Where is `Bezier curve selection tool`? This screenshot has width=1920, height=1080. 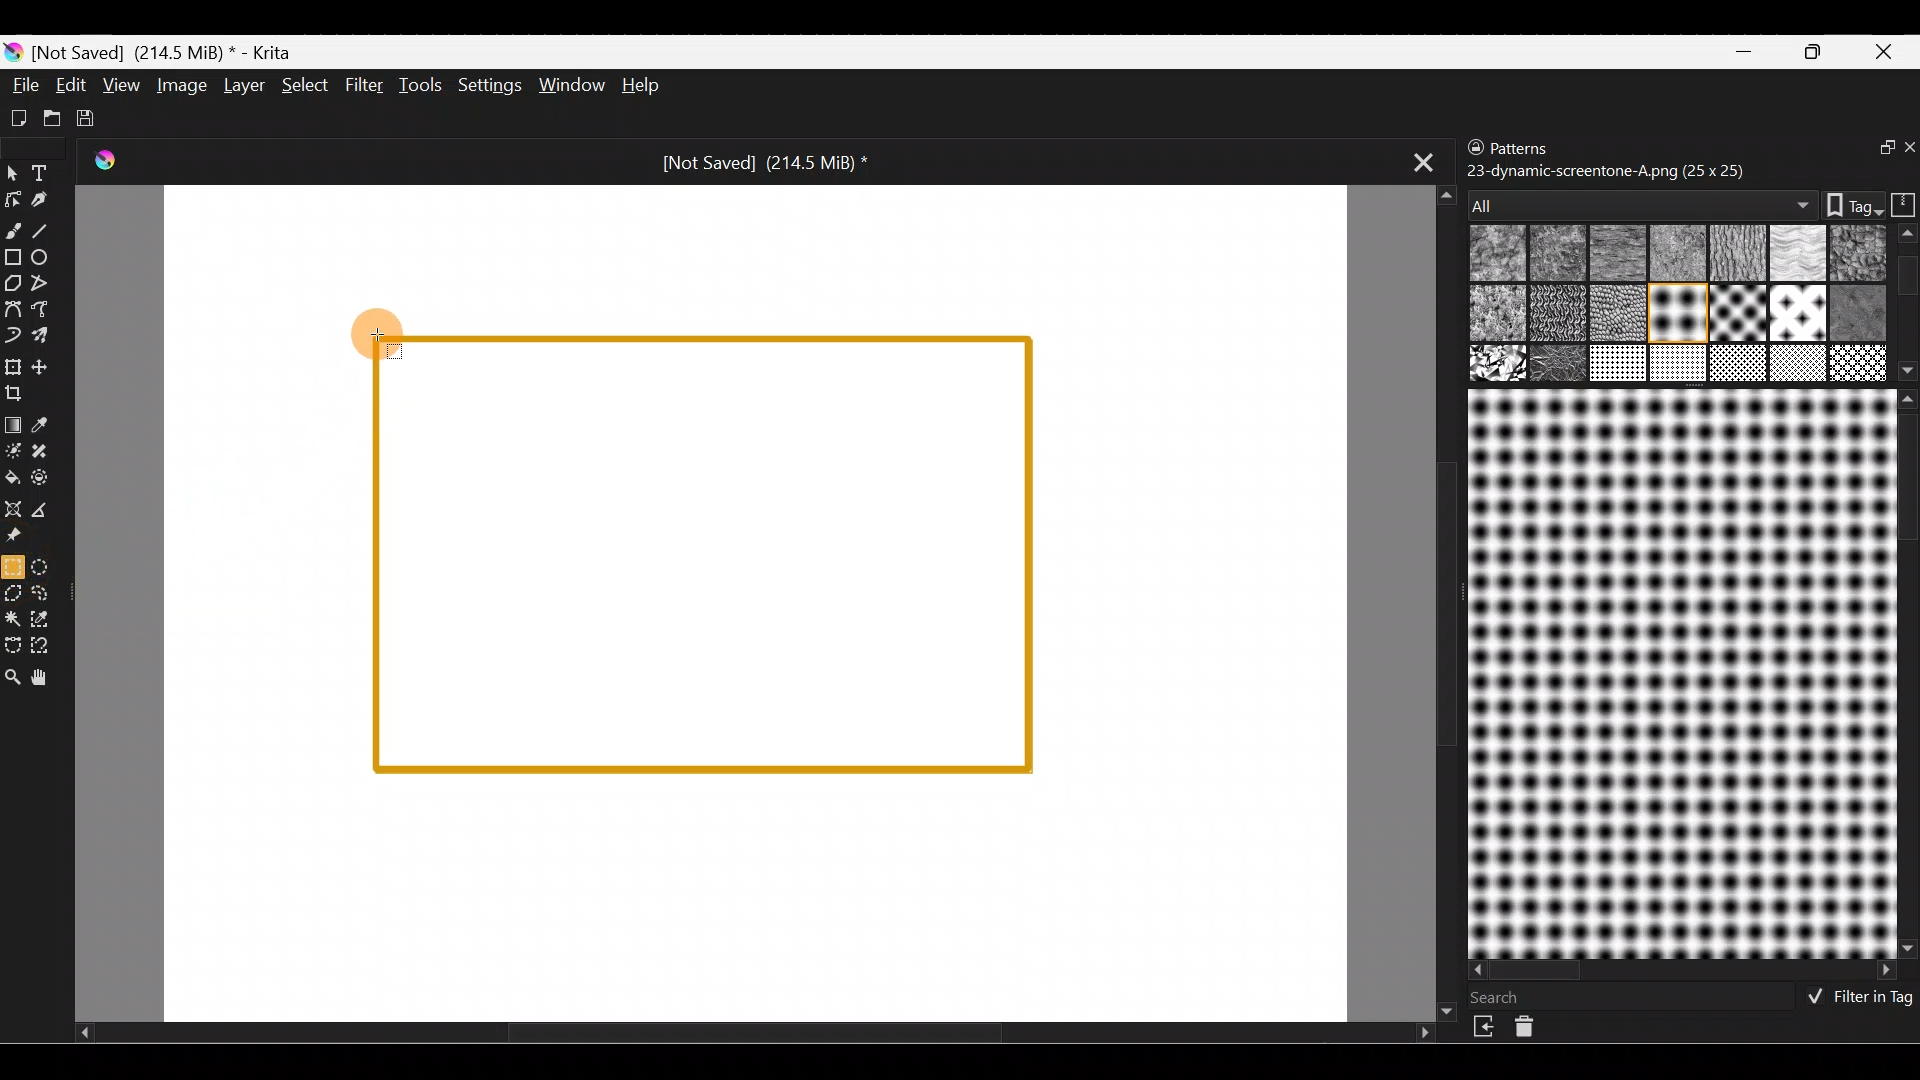 Bezier curve selection tool is located at coordinates (14, 645).